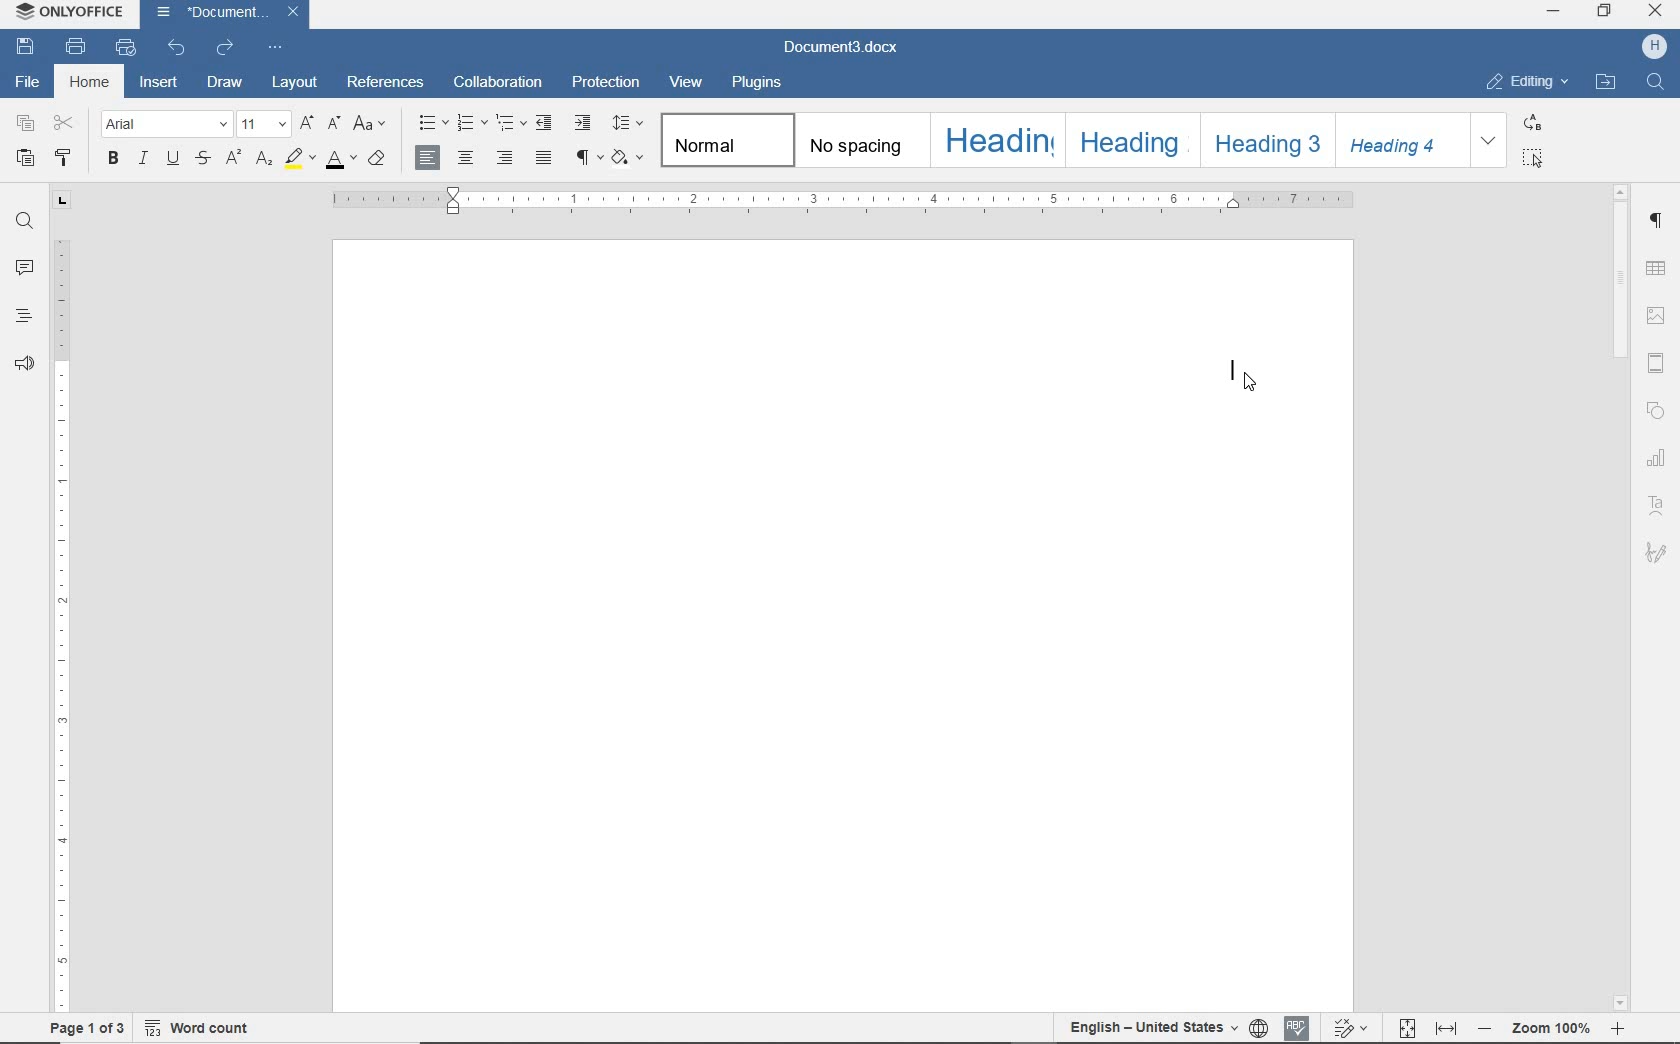 This screenshot has width=1680, height=1044. Describe the element at coordinates (1619, 597) in the screenshot. I see `SCROLLBAR` at that location.